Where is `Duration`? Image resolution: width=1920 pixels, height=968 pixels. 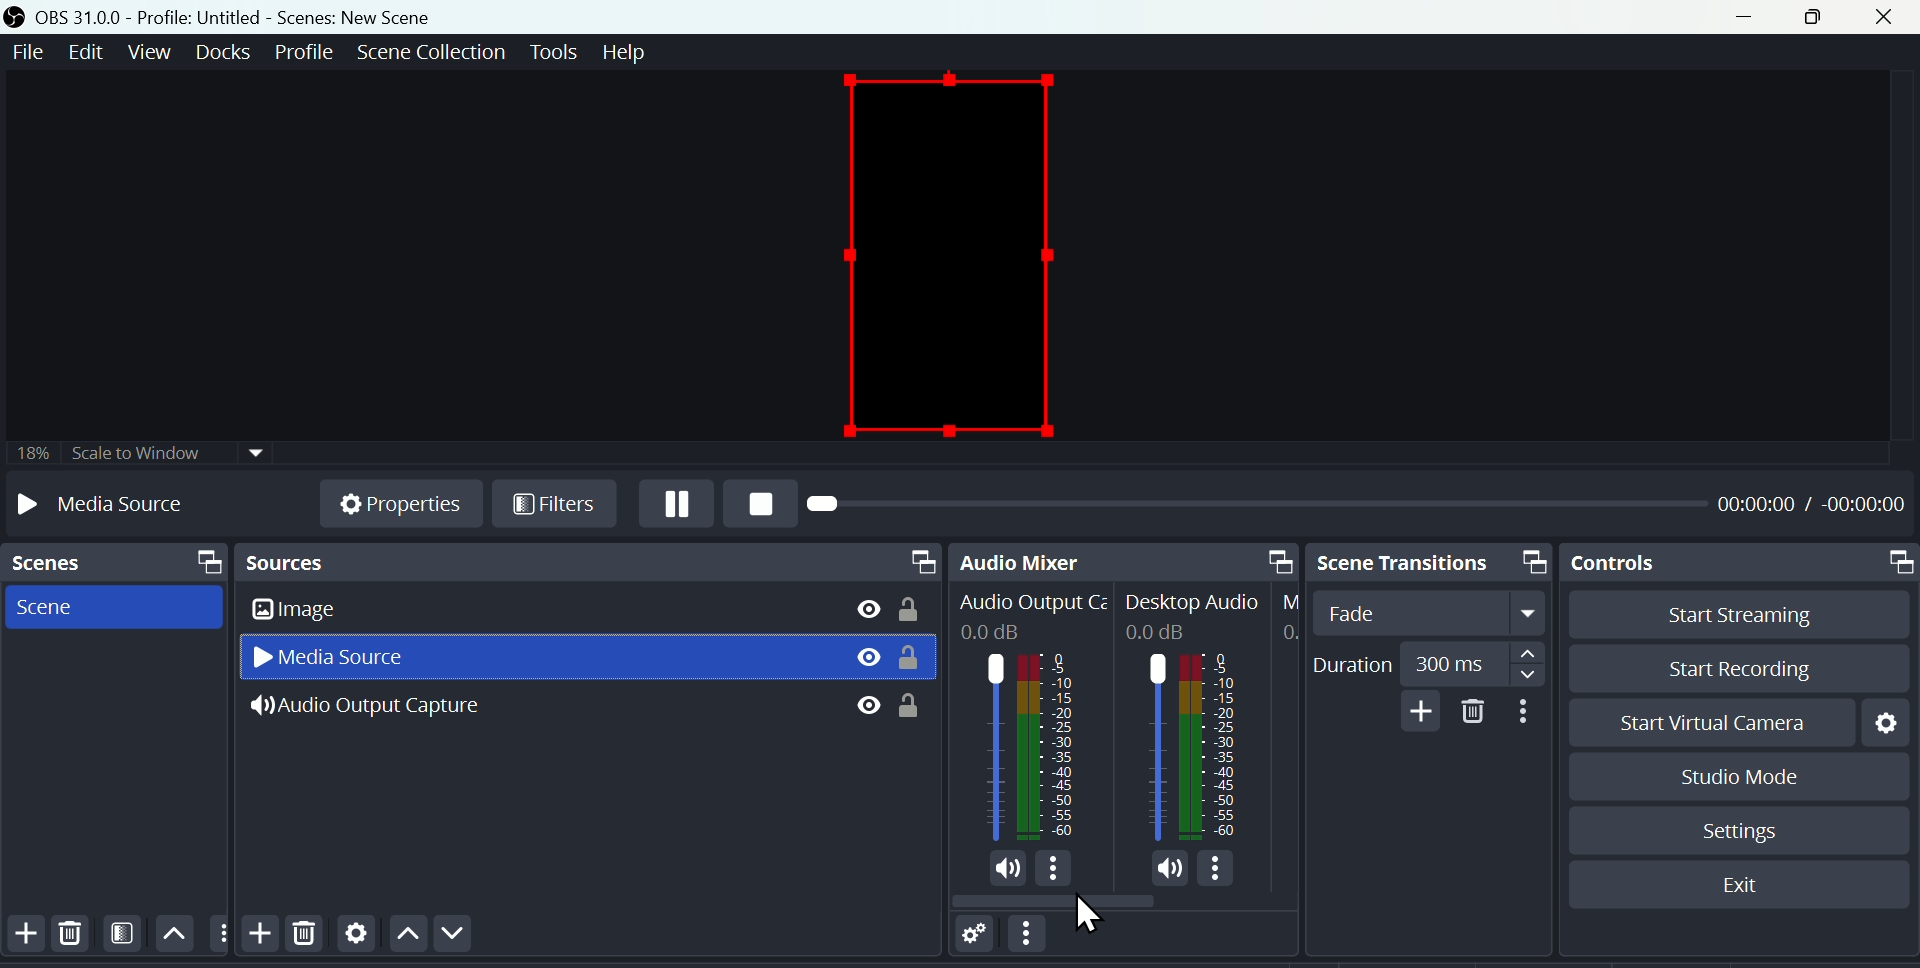
Duration is located at coordinates (1423, 660).